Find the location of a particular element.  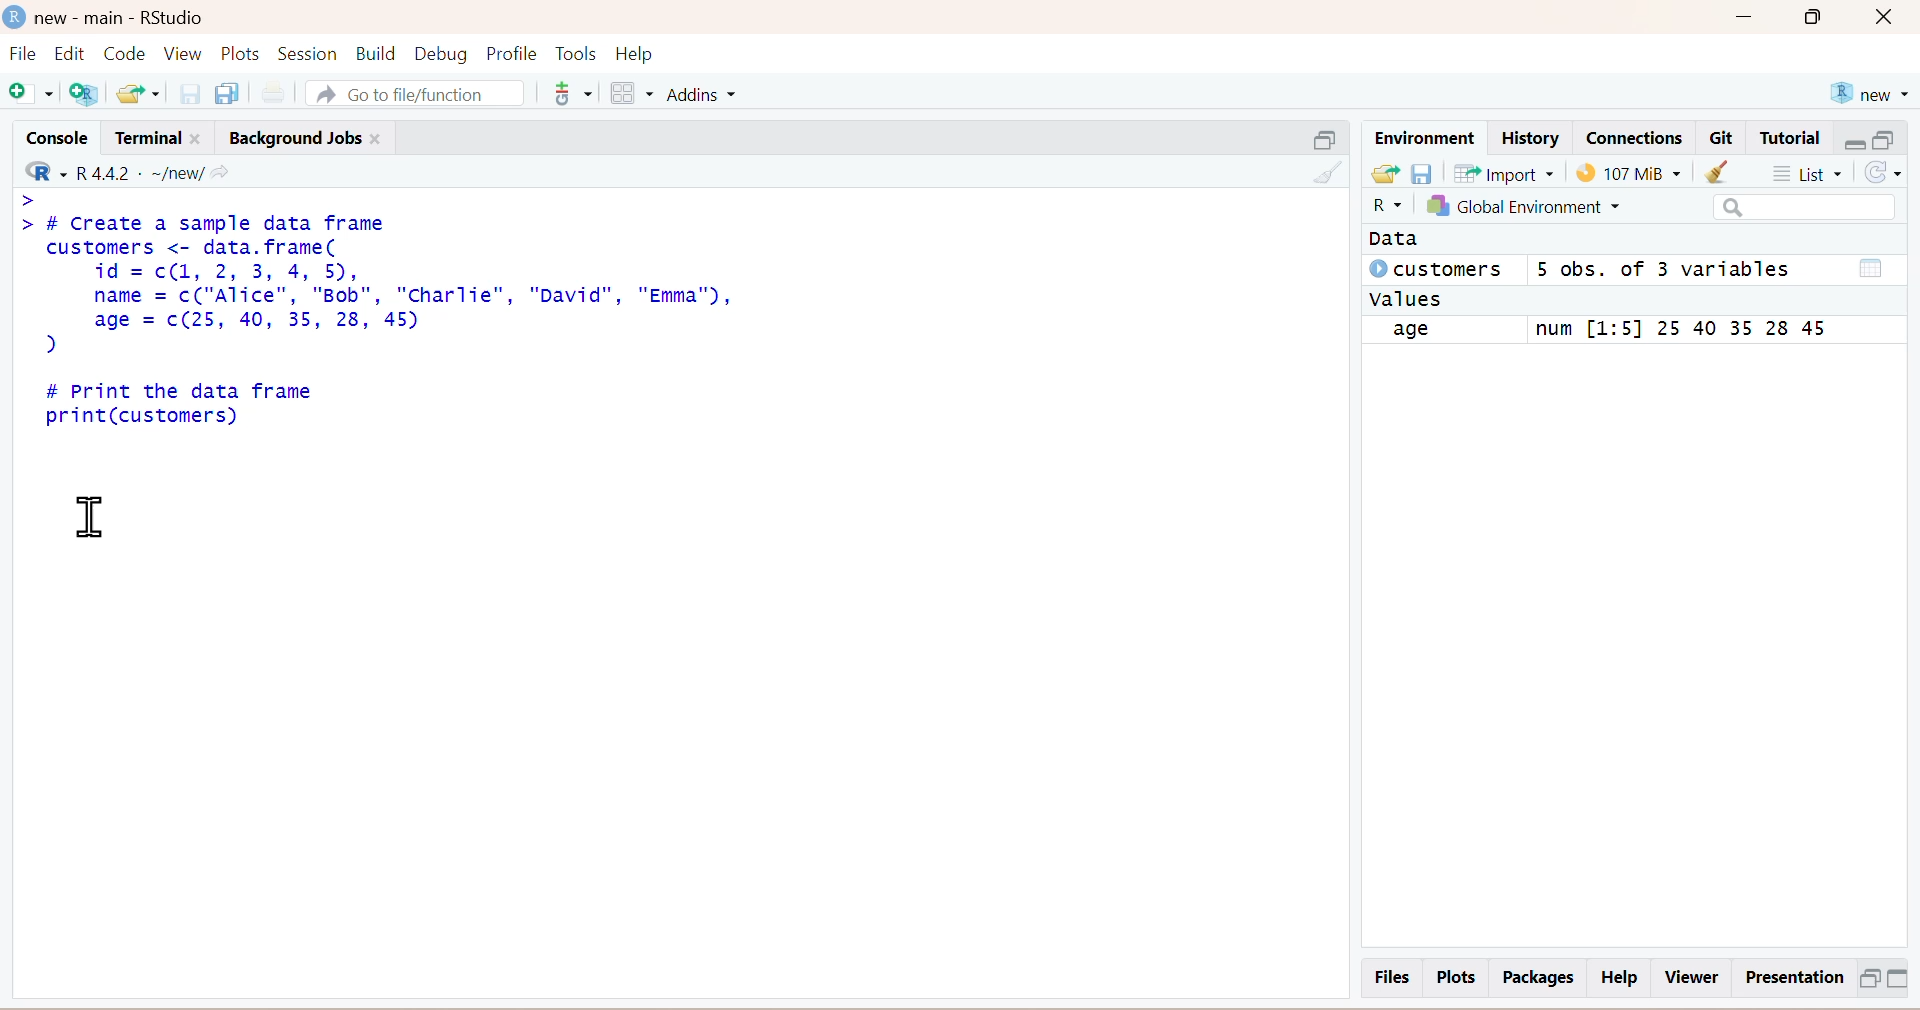

minimise is located at coordinates (1853, 139).